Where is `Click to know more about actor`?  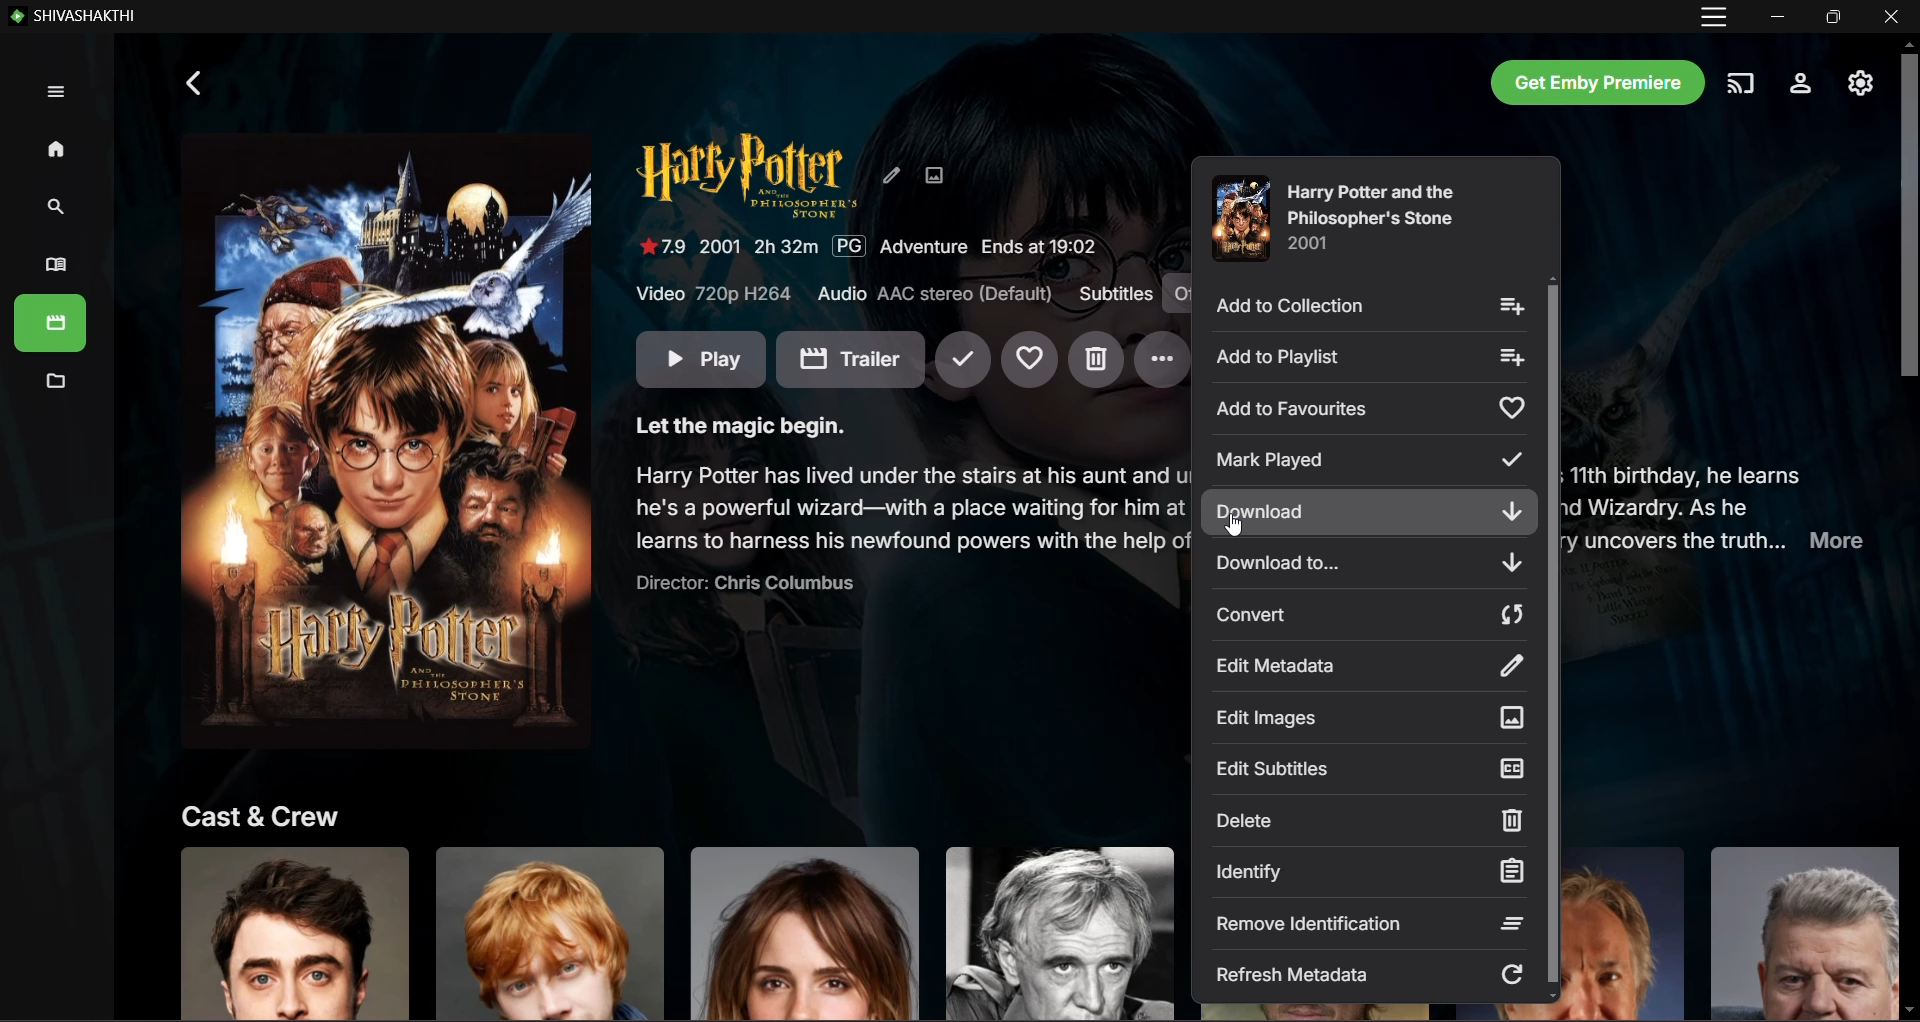
Click to know more about actor is located at coordinates (1314, 1013).